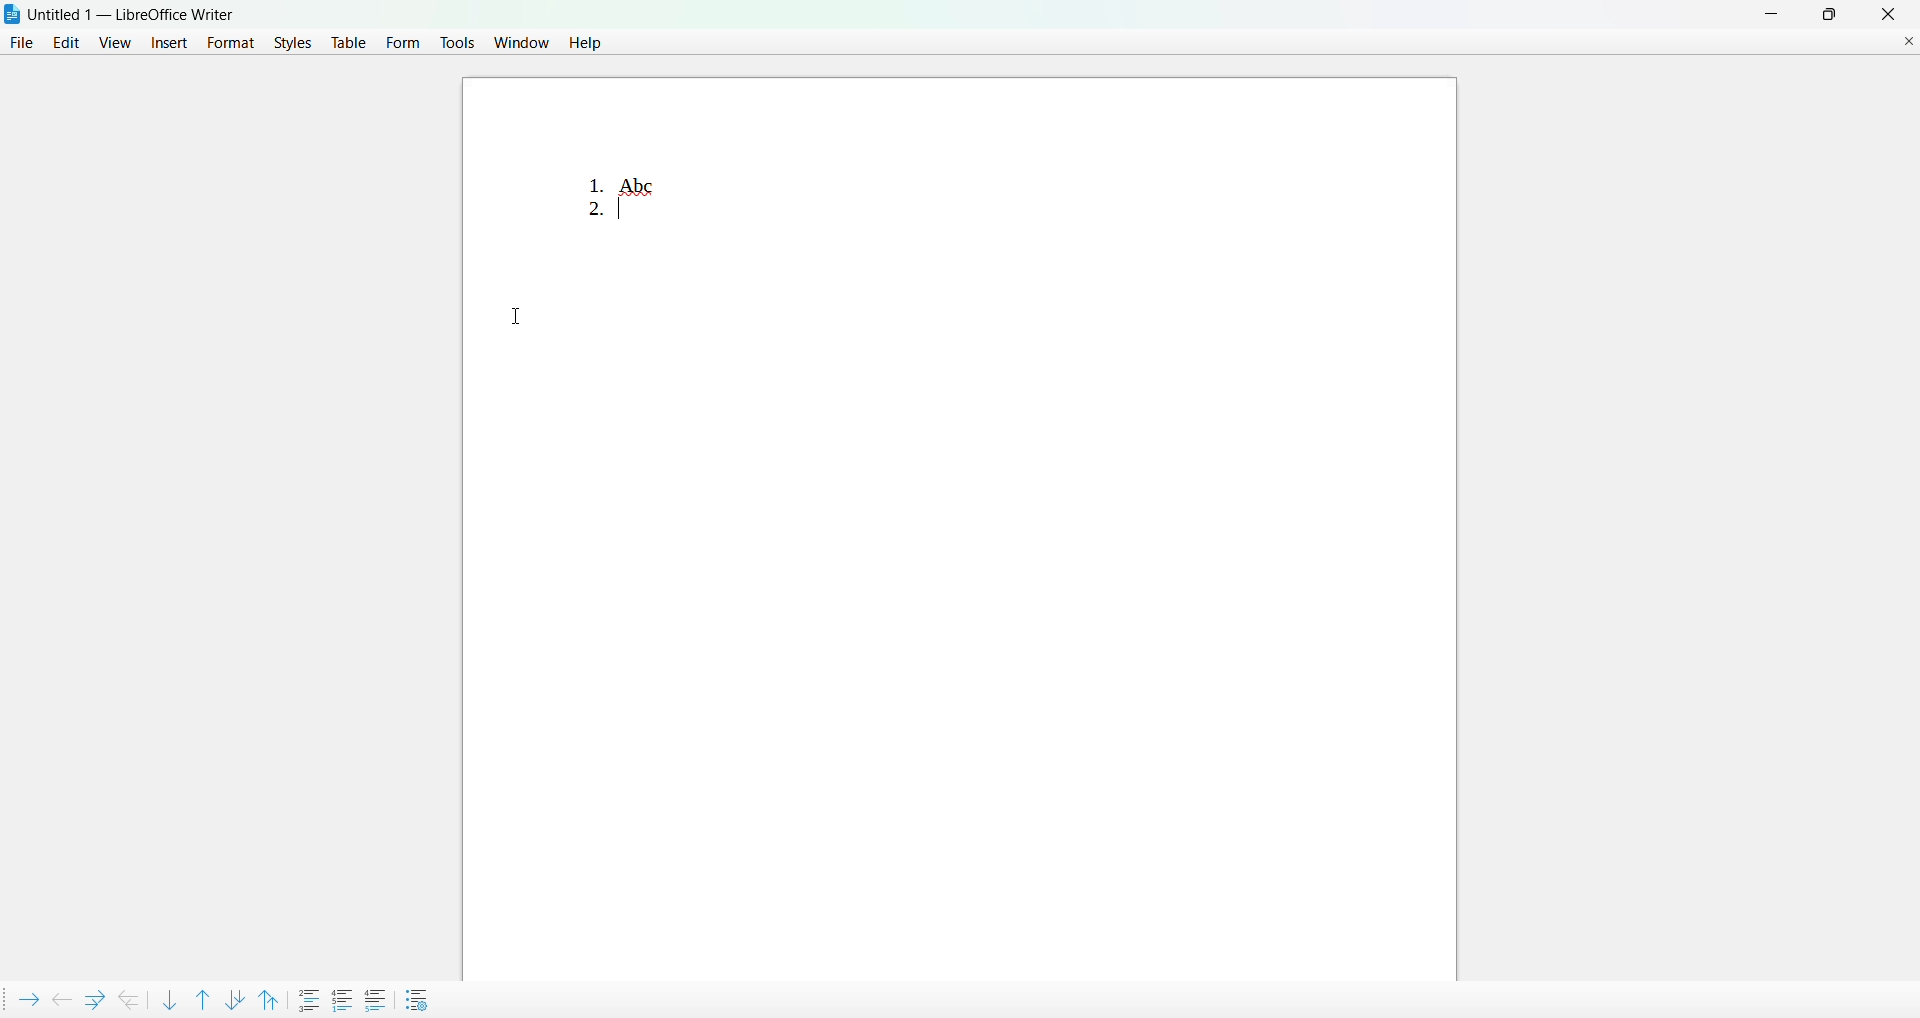  What do you see at coordinates (235, 996) in the screenshot?
I see `move item down with subpoints` at bounding box center [235, 996].